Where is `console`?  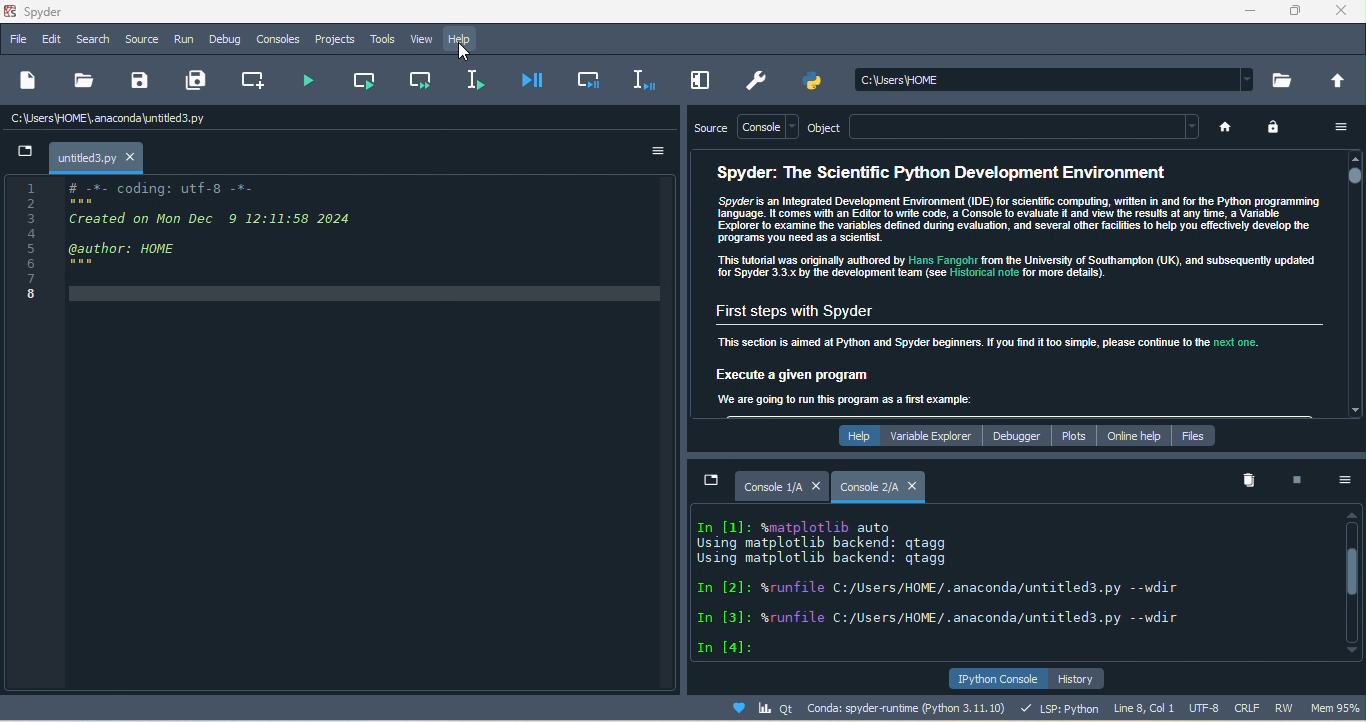 console is located at coordinates (768, 126).